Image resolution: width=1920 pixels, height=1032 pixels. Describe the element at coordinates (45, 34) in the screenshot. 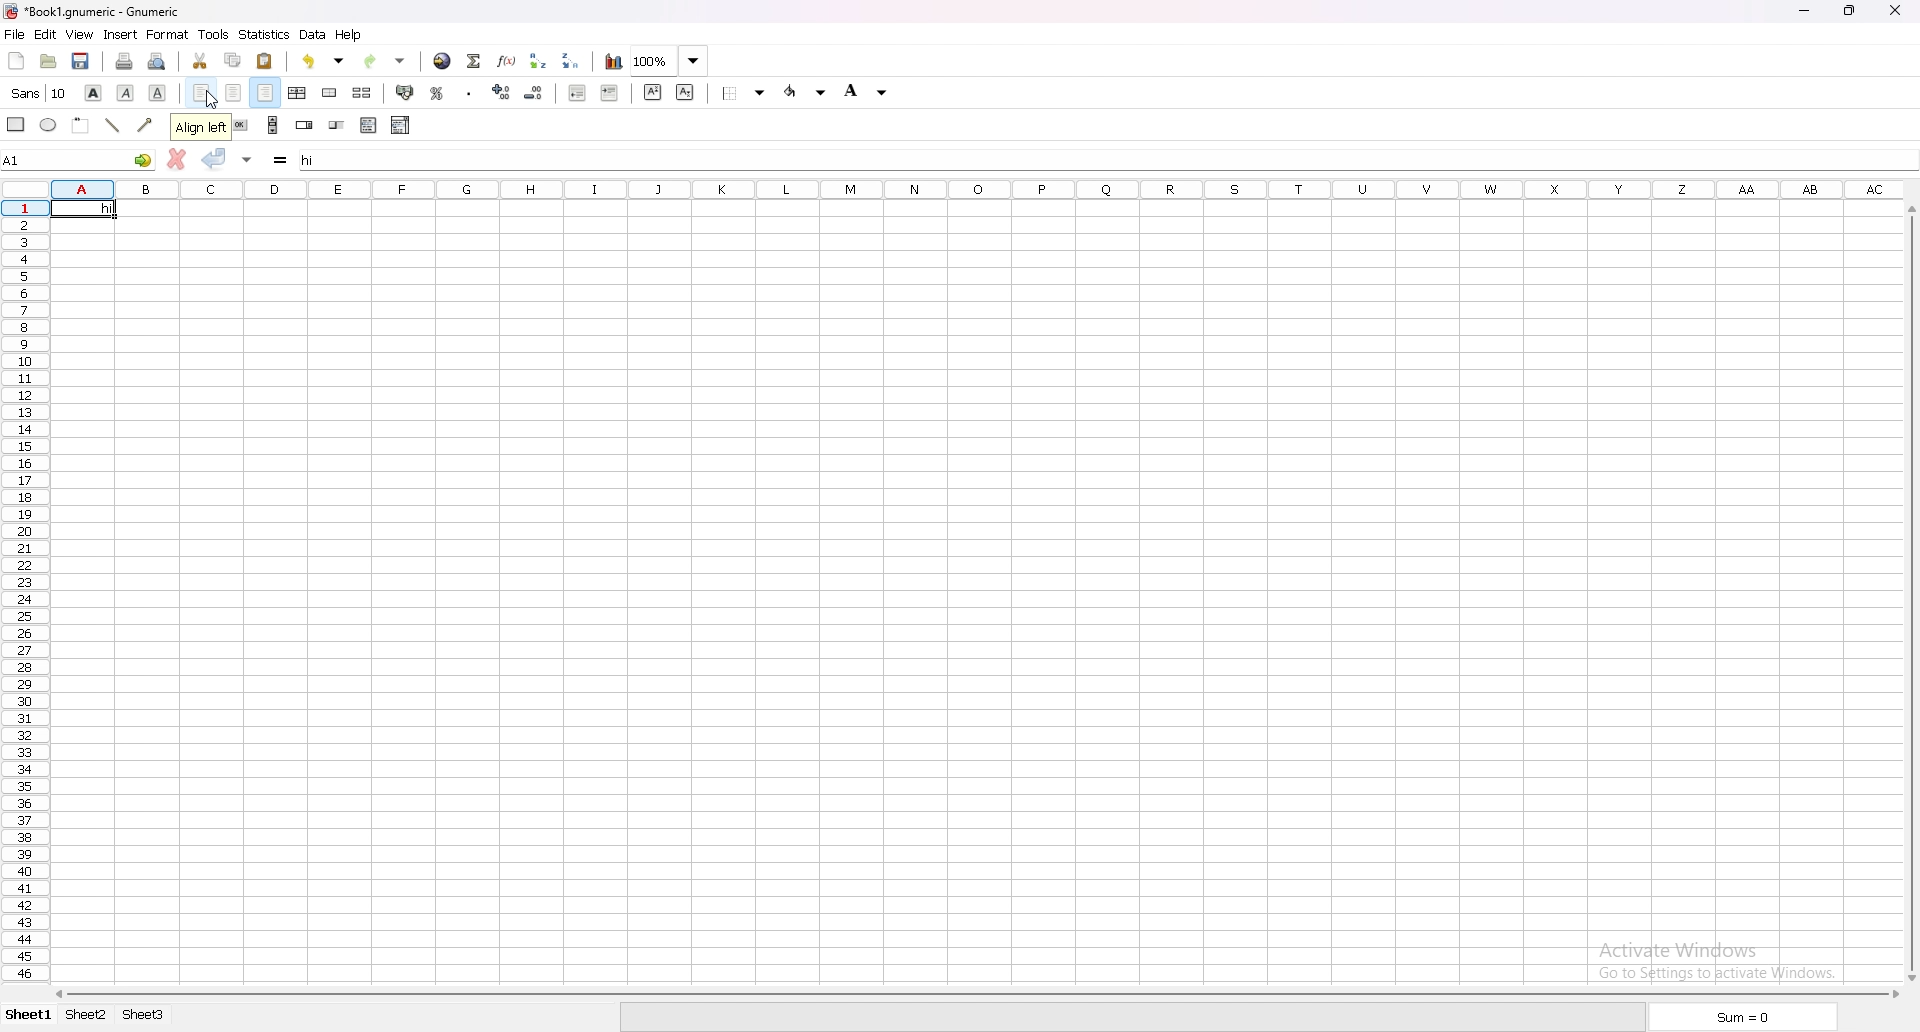

I see `edit` at that location.